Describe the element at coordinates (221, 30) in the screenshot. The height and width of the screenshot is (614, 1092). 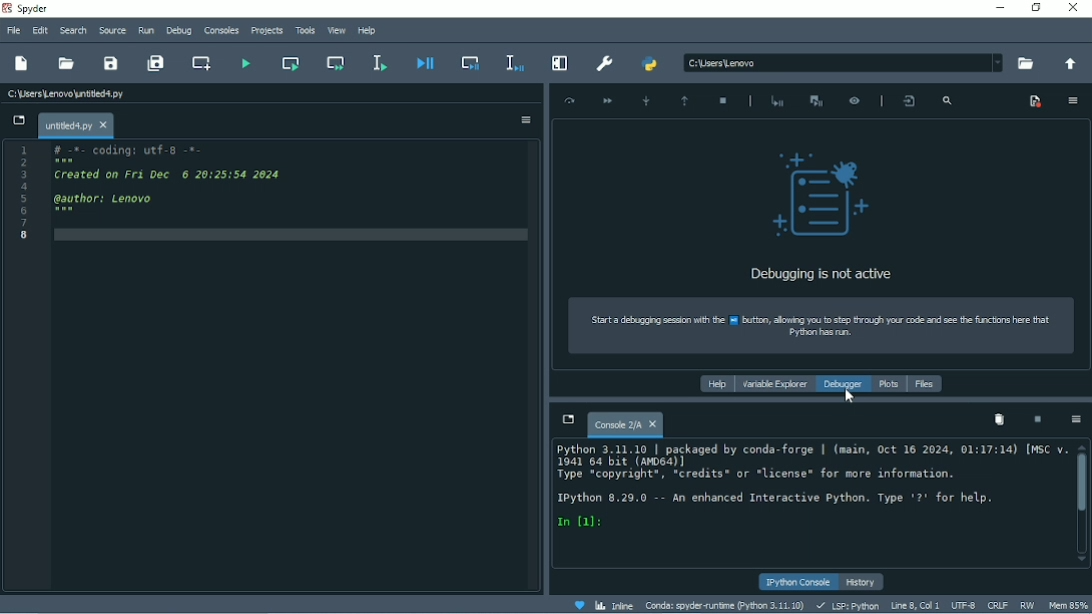
I see `Consoles` at that location.